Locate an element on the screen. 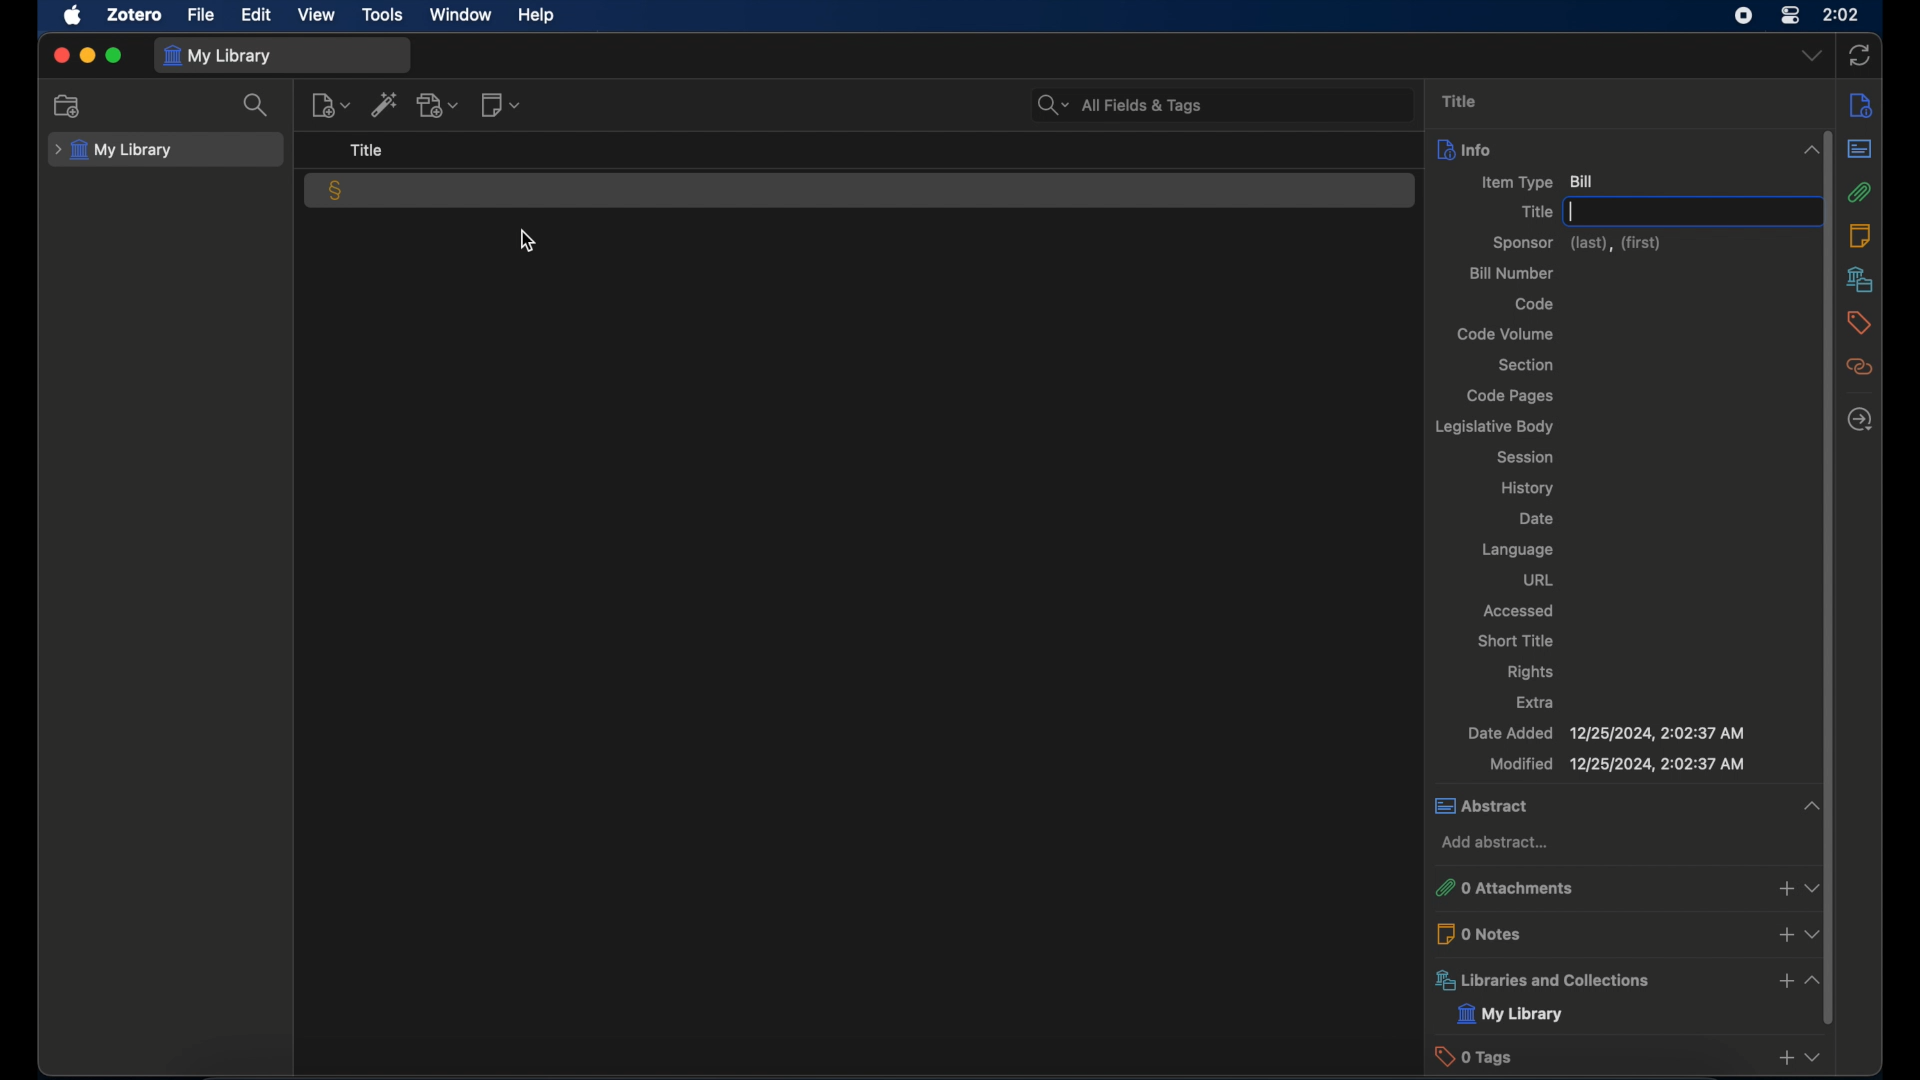 The image size is (1920, 1080). 0 notes is located at coordinates (1630, 933).